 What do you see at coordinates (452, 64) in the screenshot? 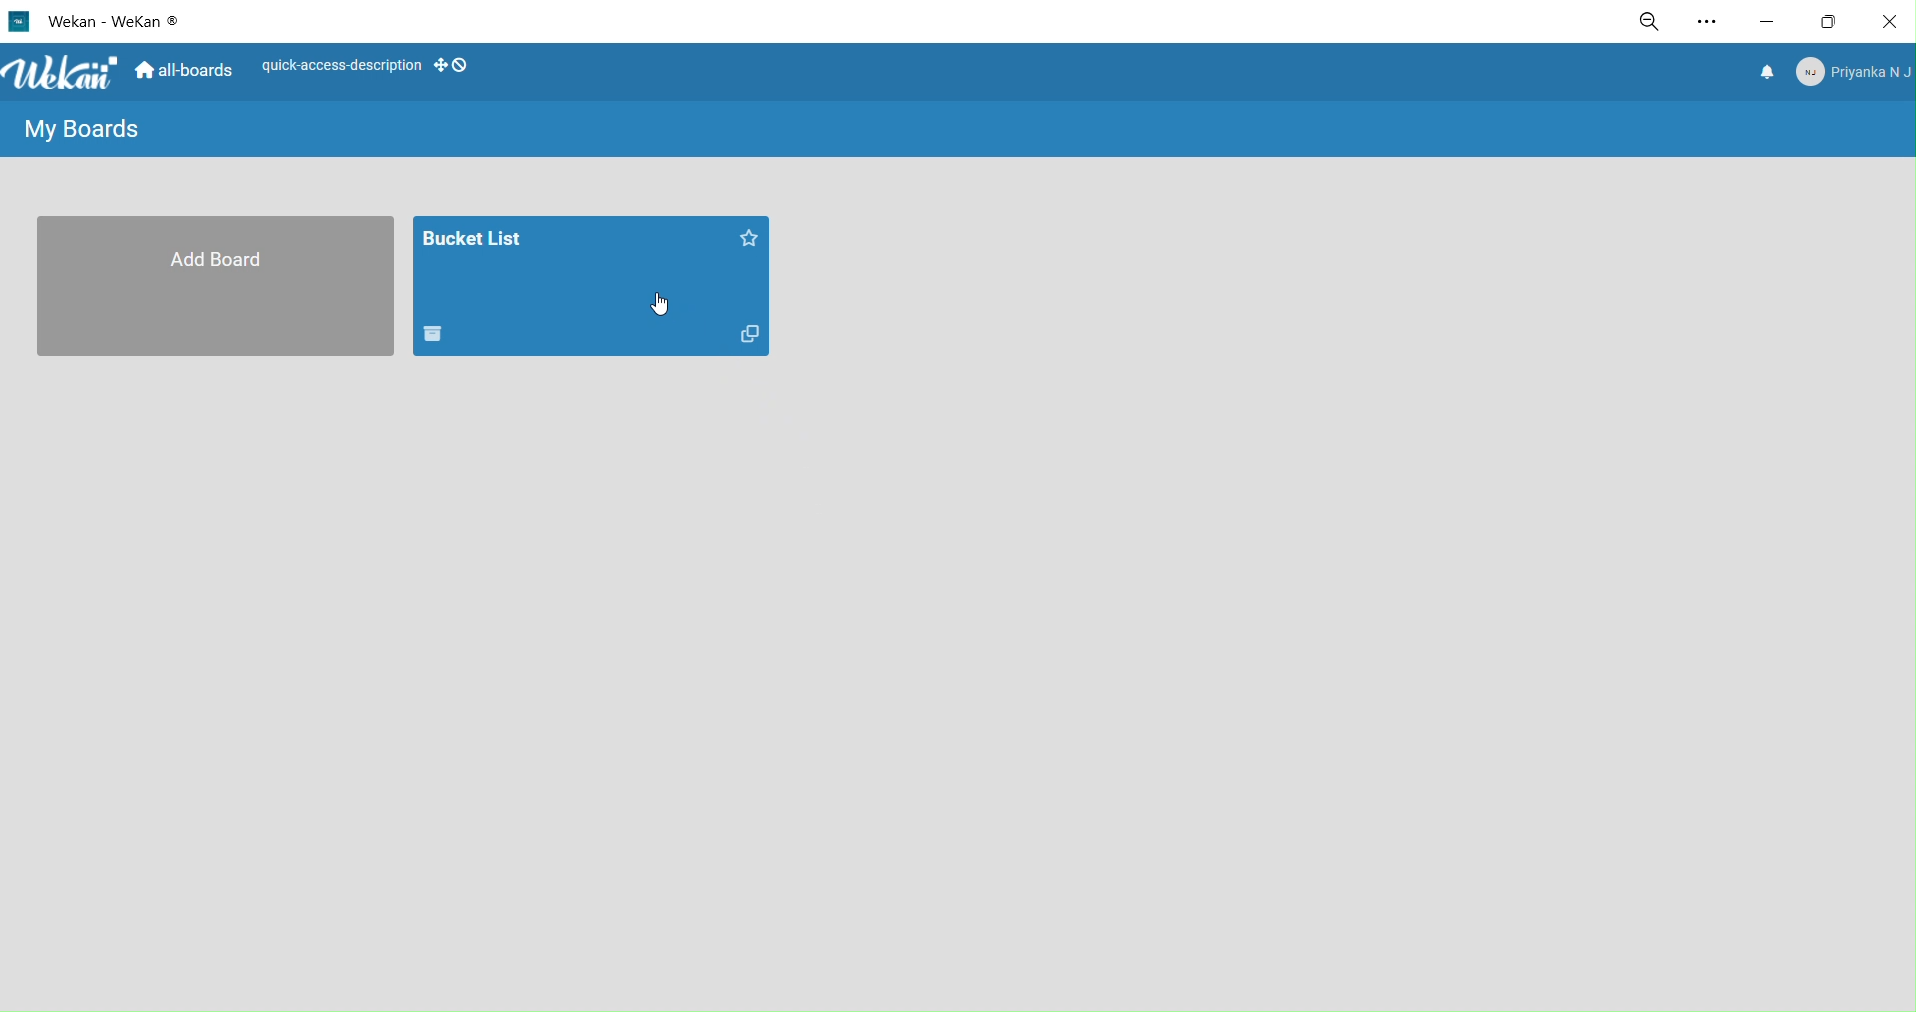
I see `show desktop draghandles` at bounding box center [452, 64].